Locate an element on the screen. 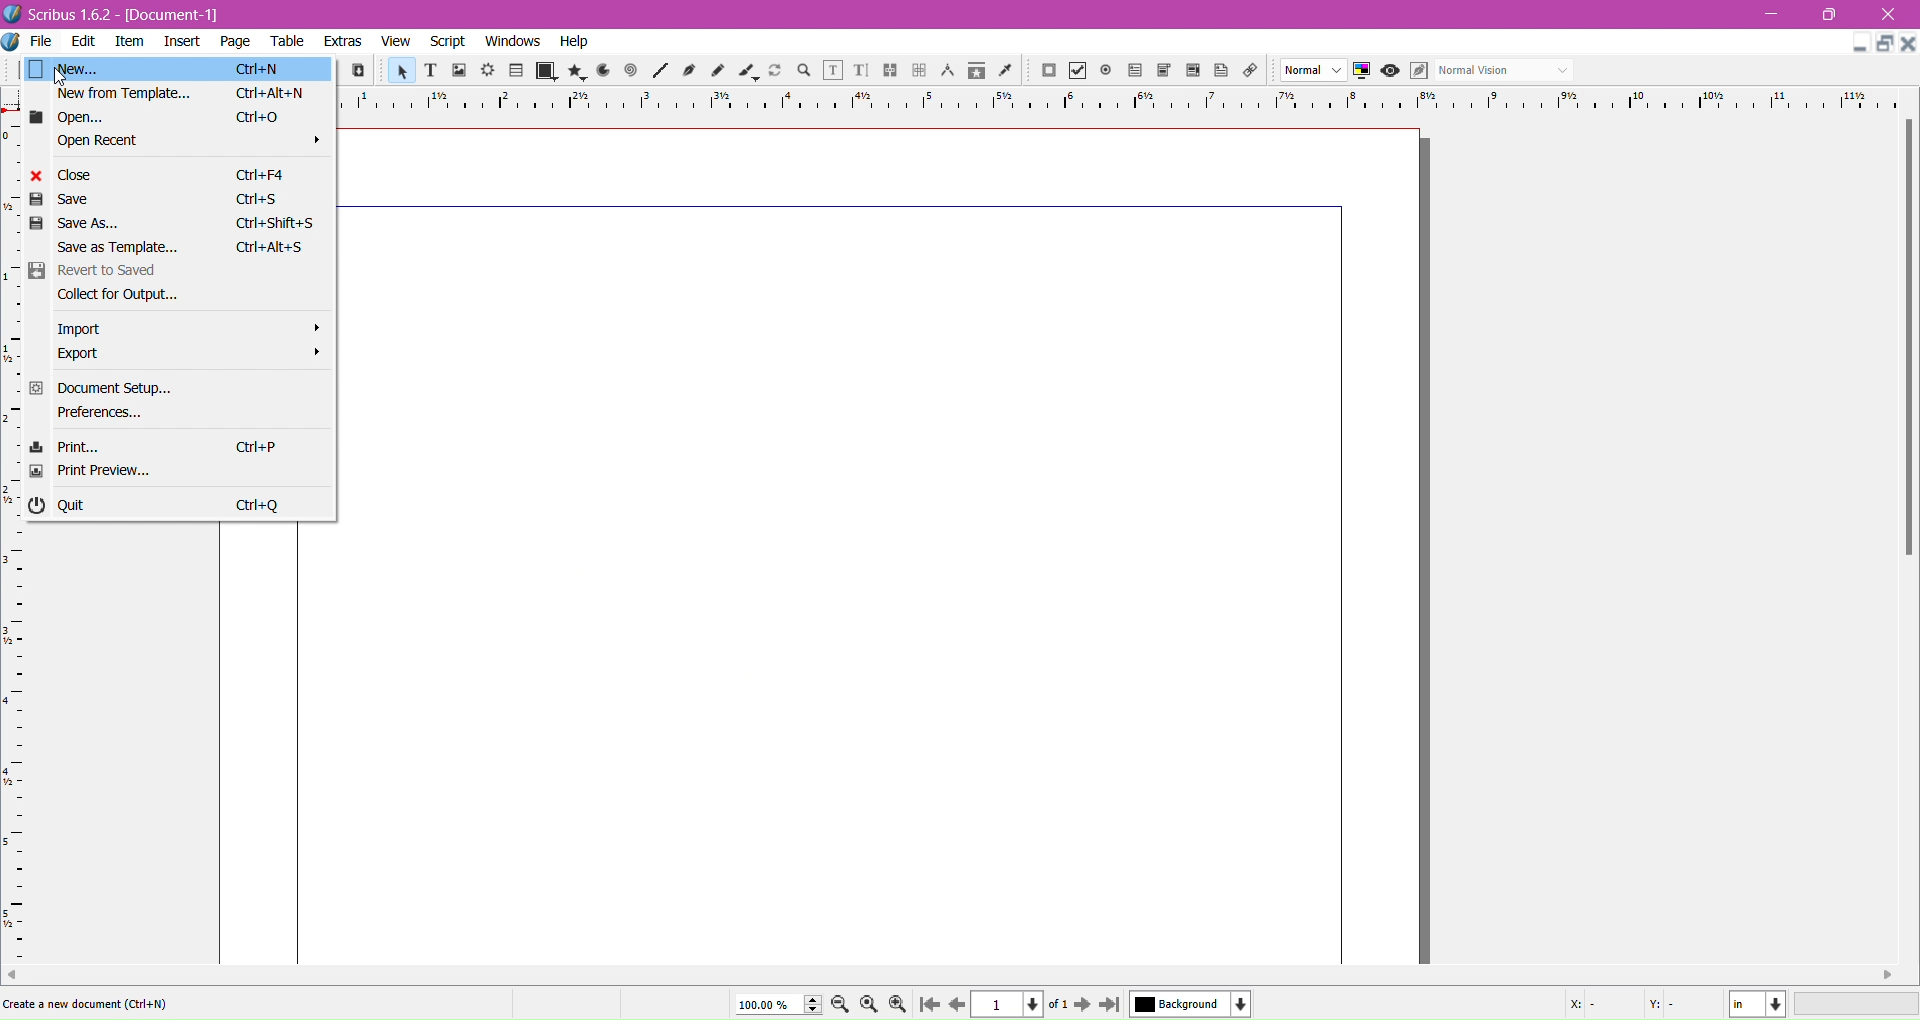 The width and height of the screenshot is (1920, 1020). decrease zoom is located at coordinates (841, 1005).